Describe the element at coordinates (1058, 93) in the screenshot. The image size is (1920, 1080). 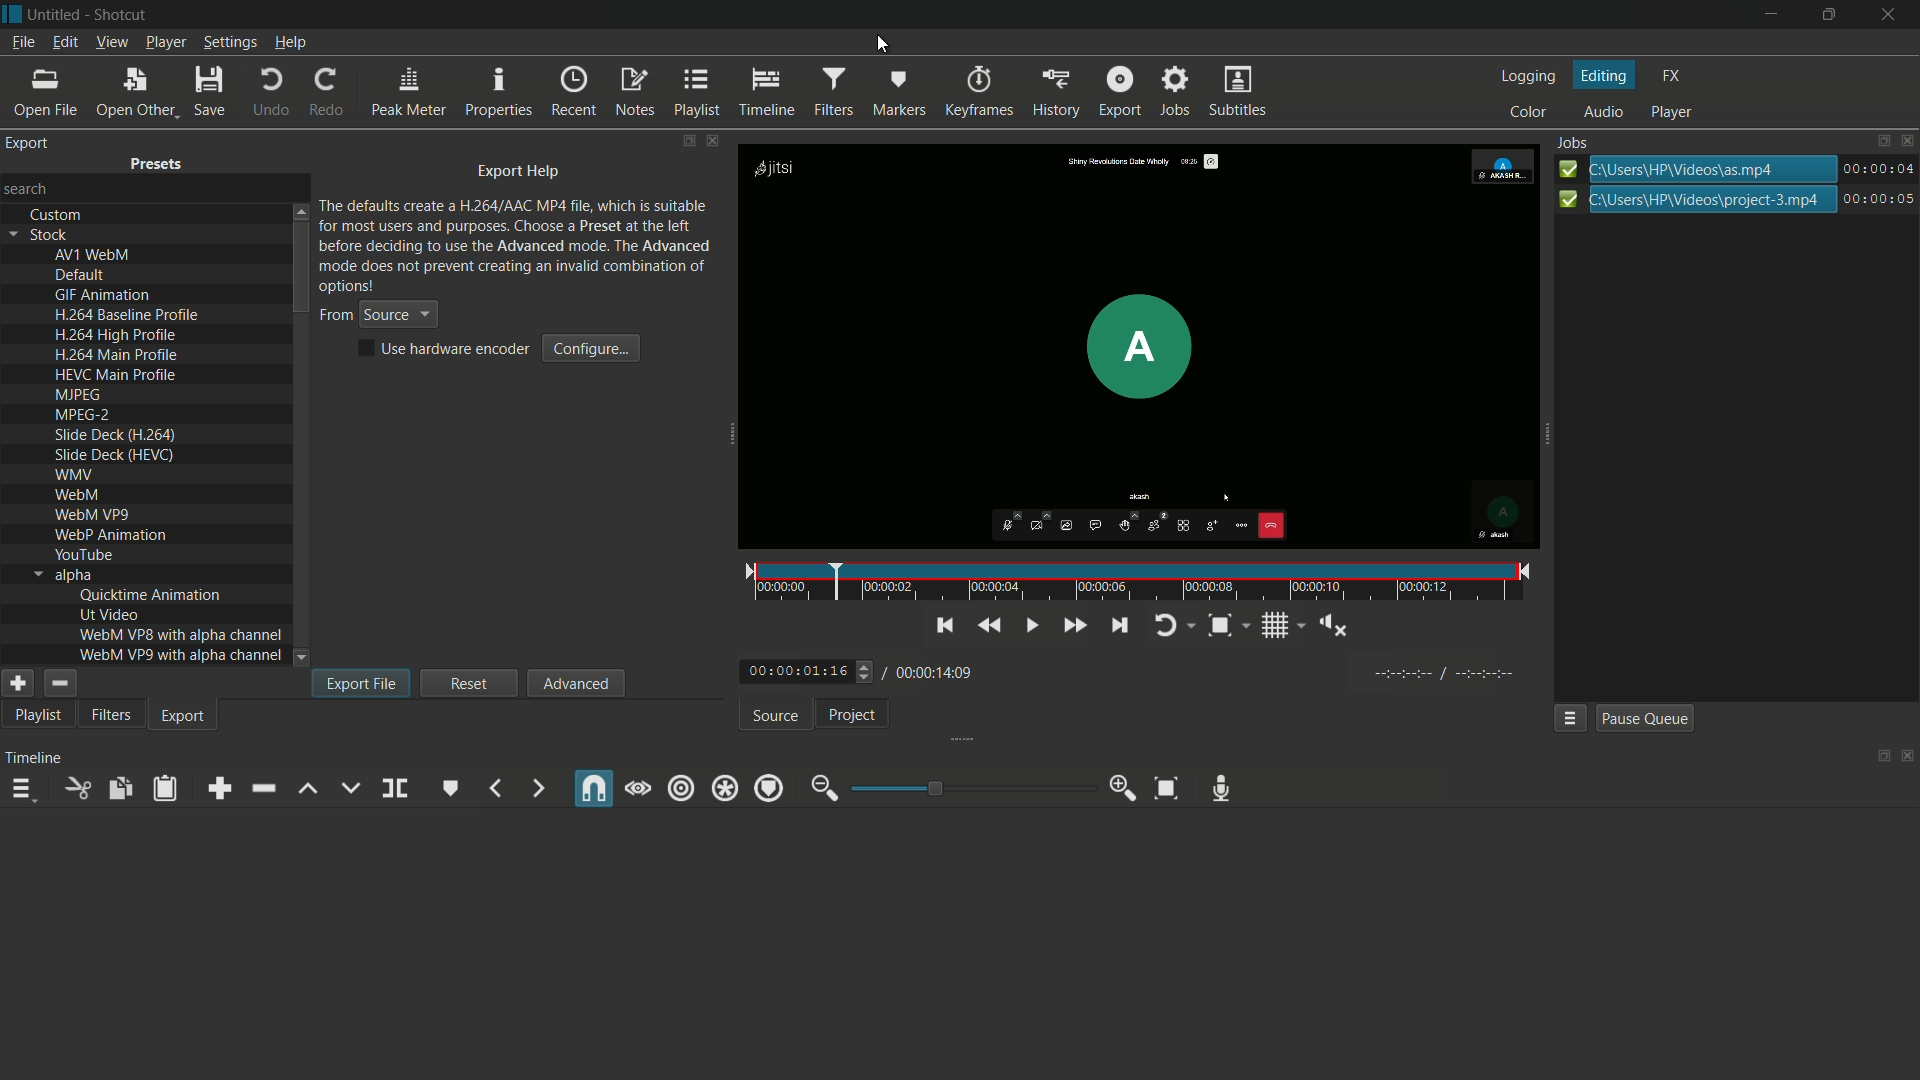
I see `export` at that location.